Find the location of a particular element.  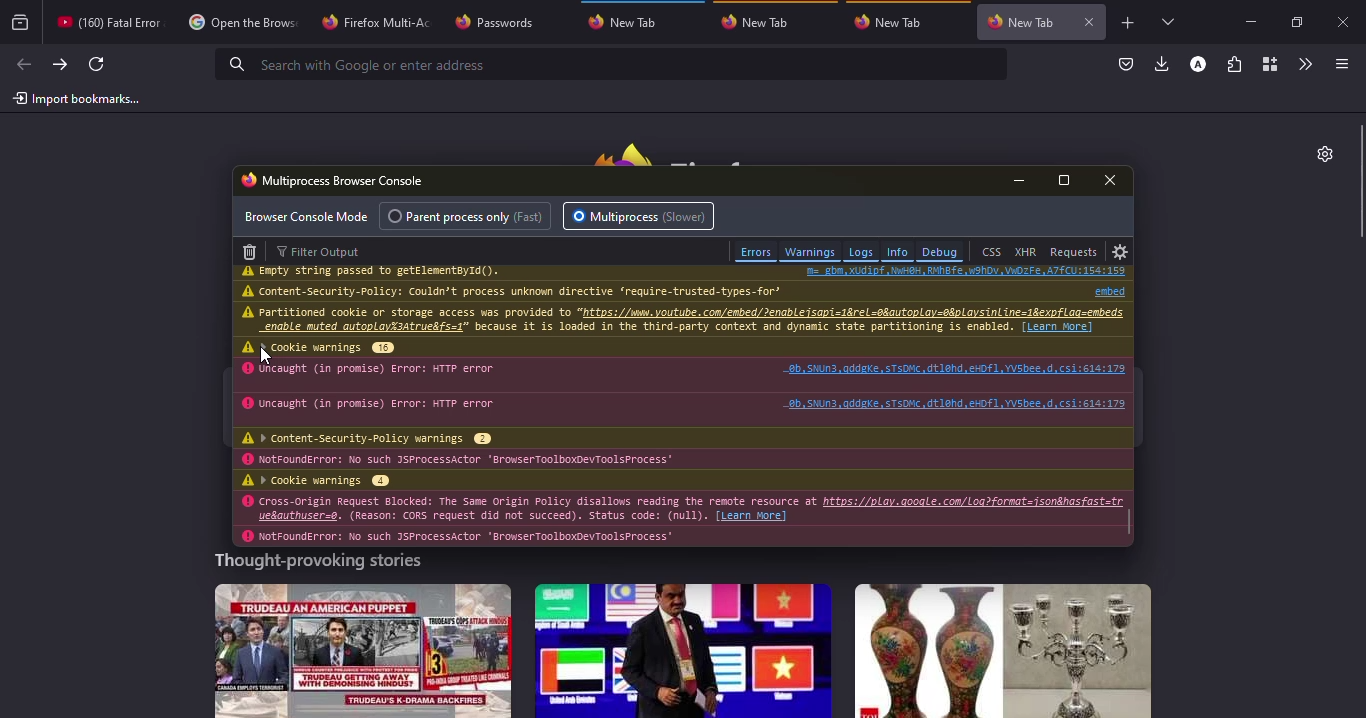

embed is located at coordinates (1102, 290).